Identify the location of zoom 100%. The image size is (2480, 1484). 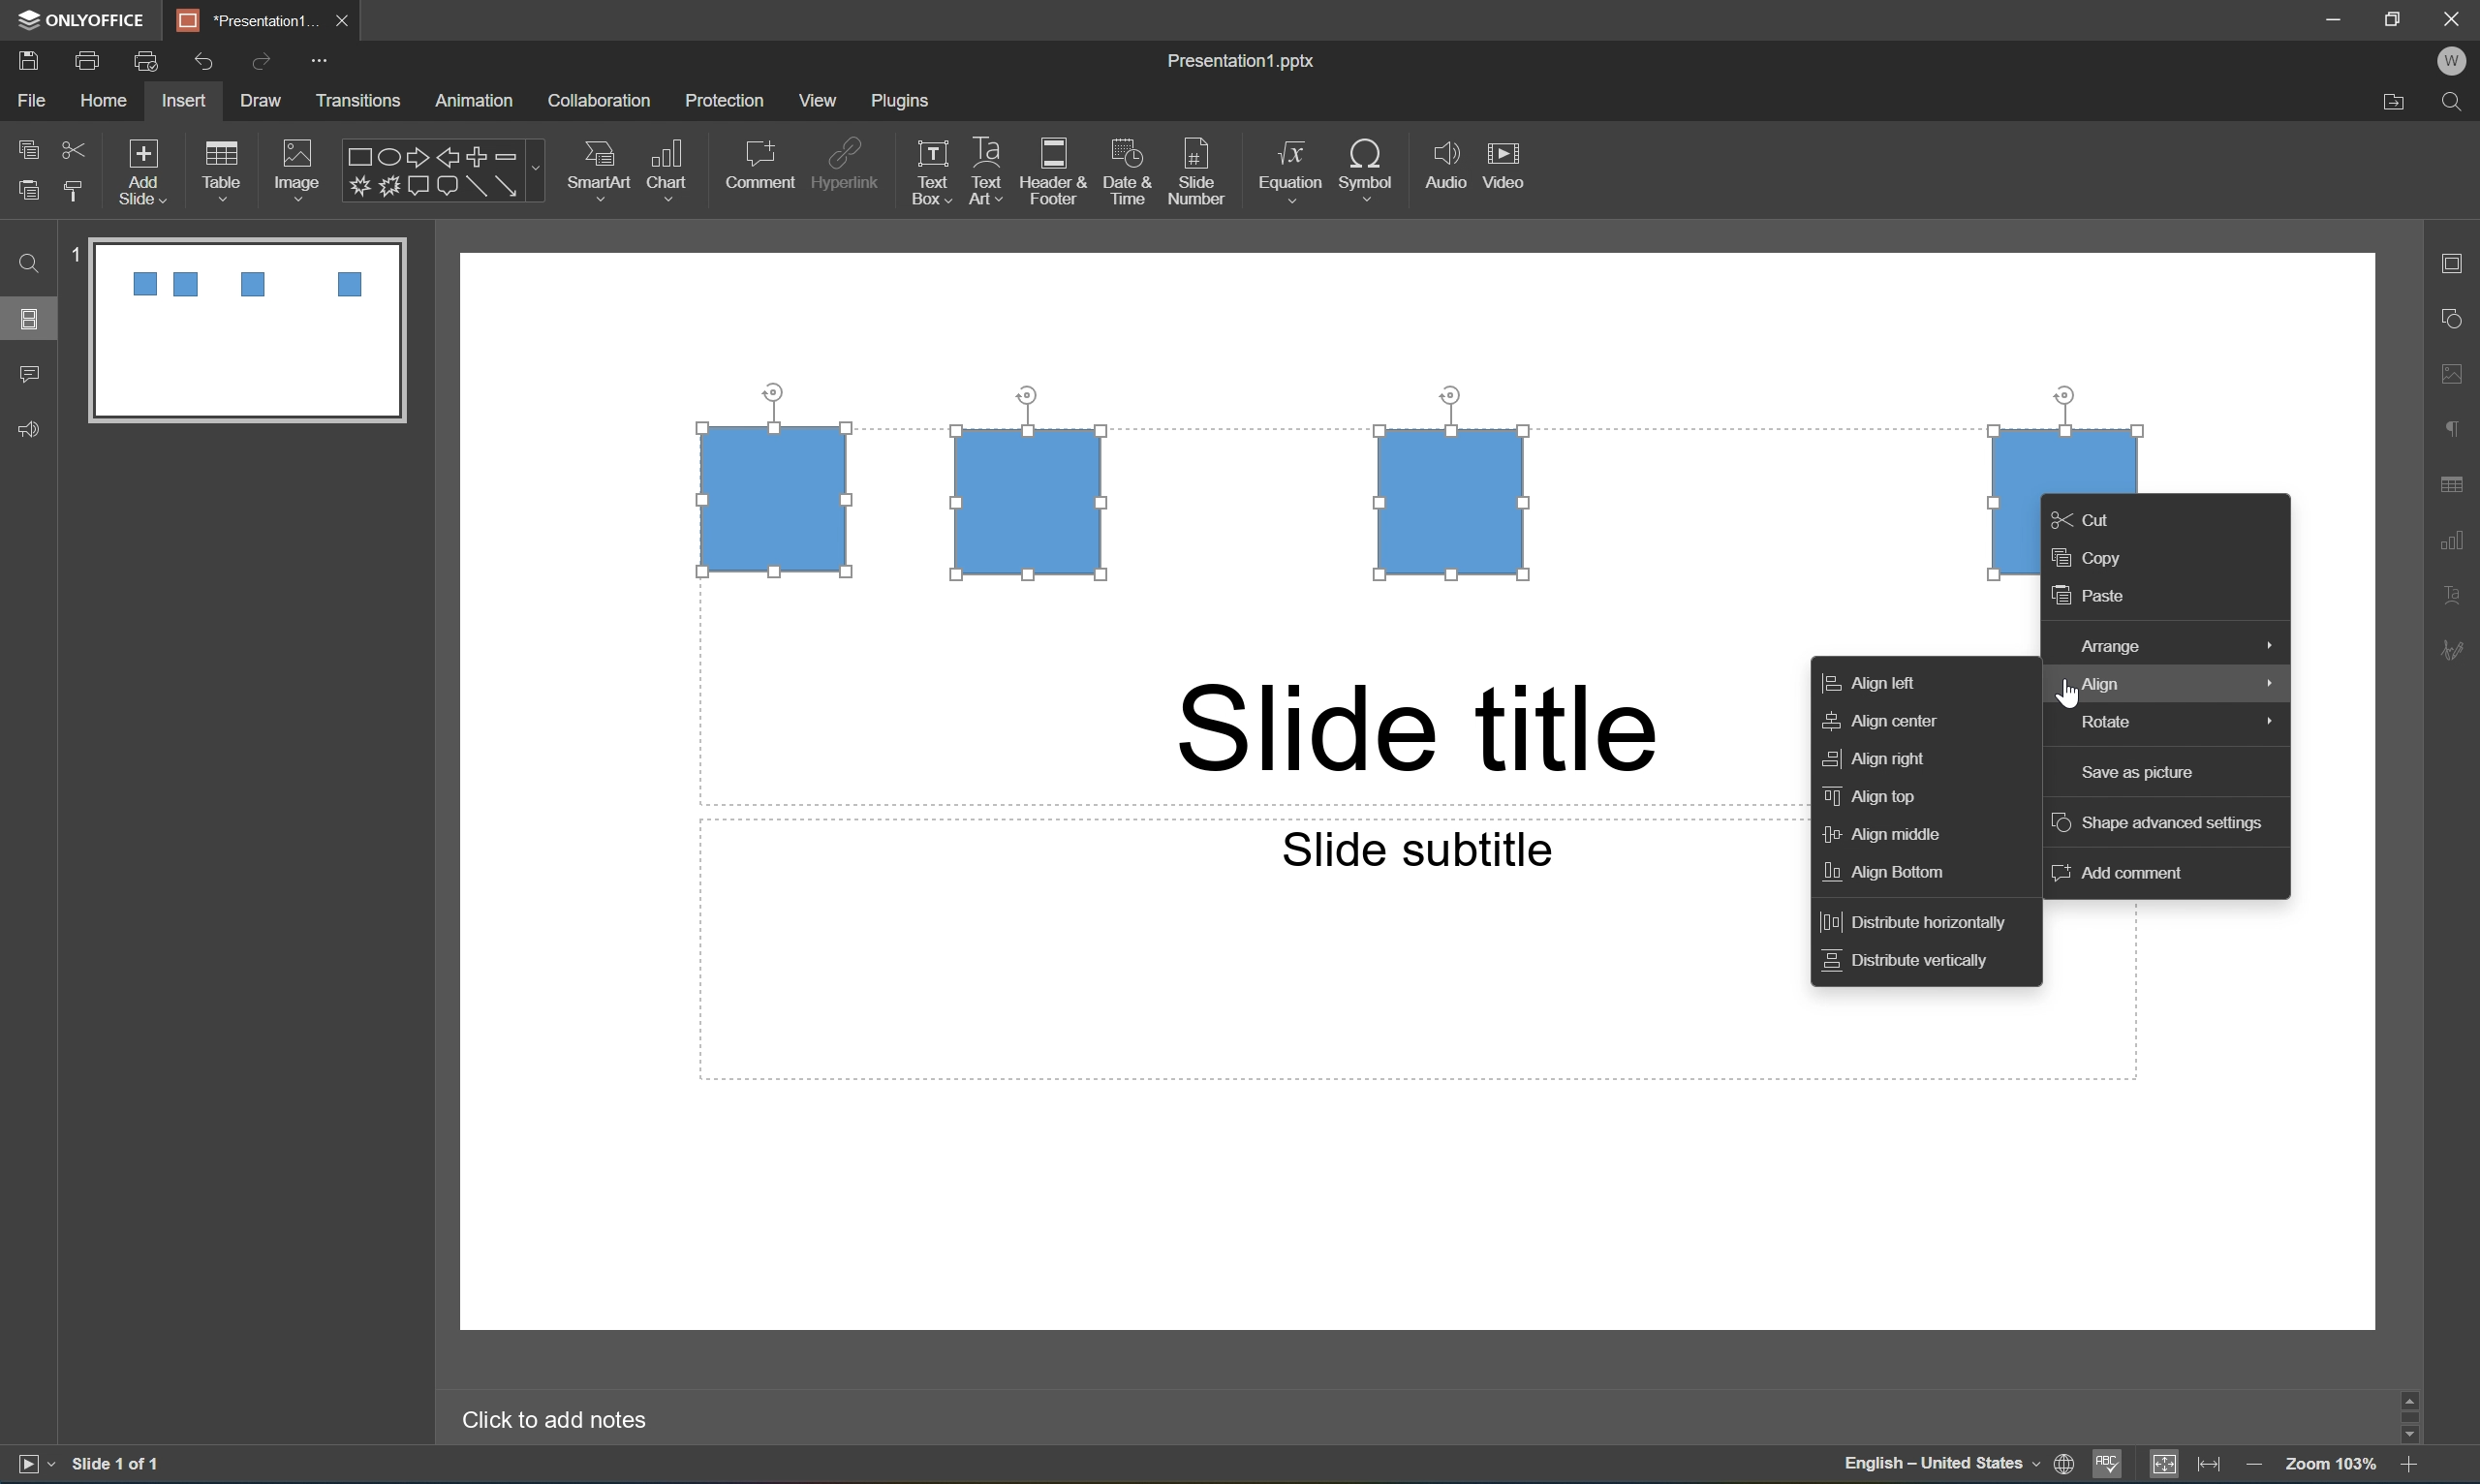
(2333, 1467).